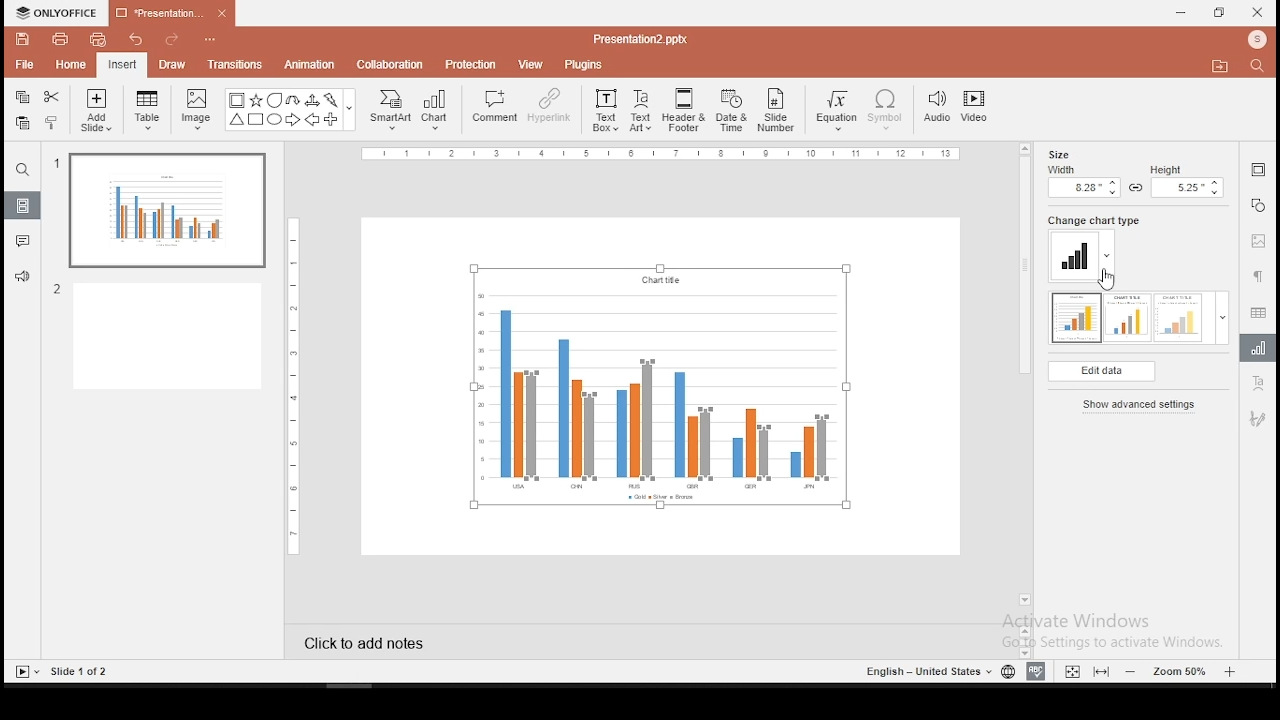 The width and height of the screenshot is (1280, 720). I want to click on bar chart, so click(658, 386).